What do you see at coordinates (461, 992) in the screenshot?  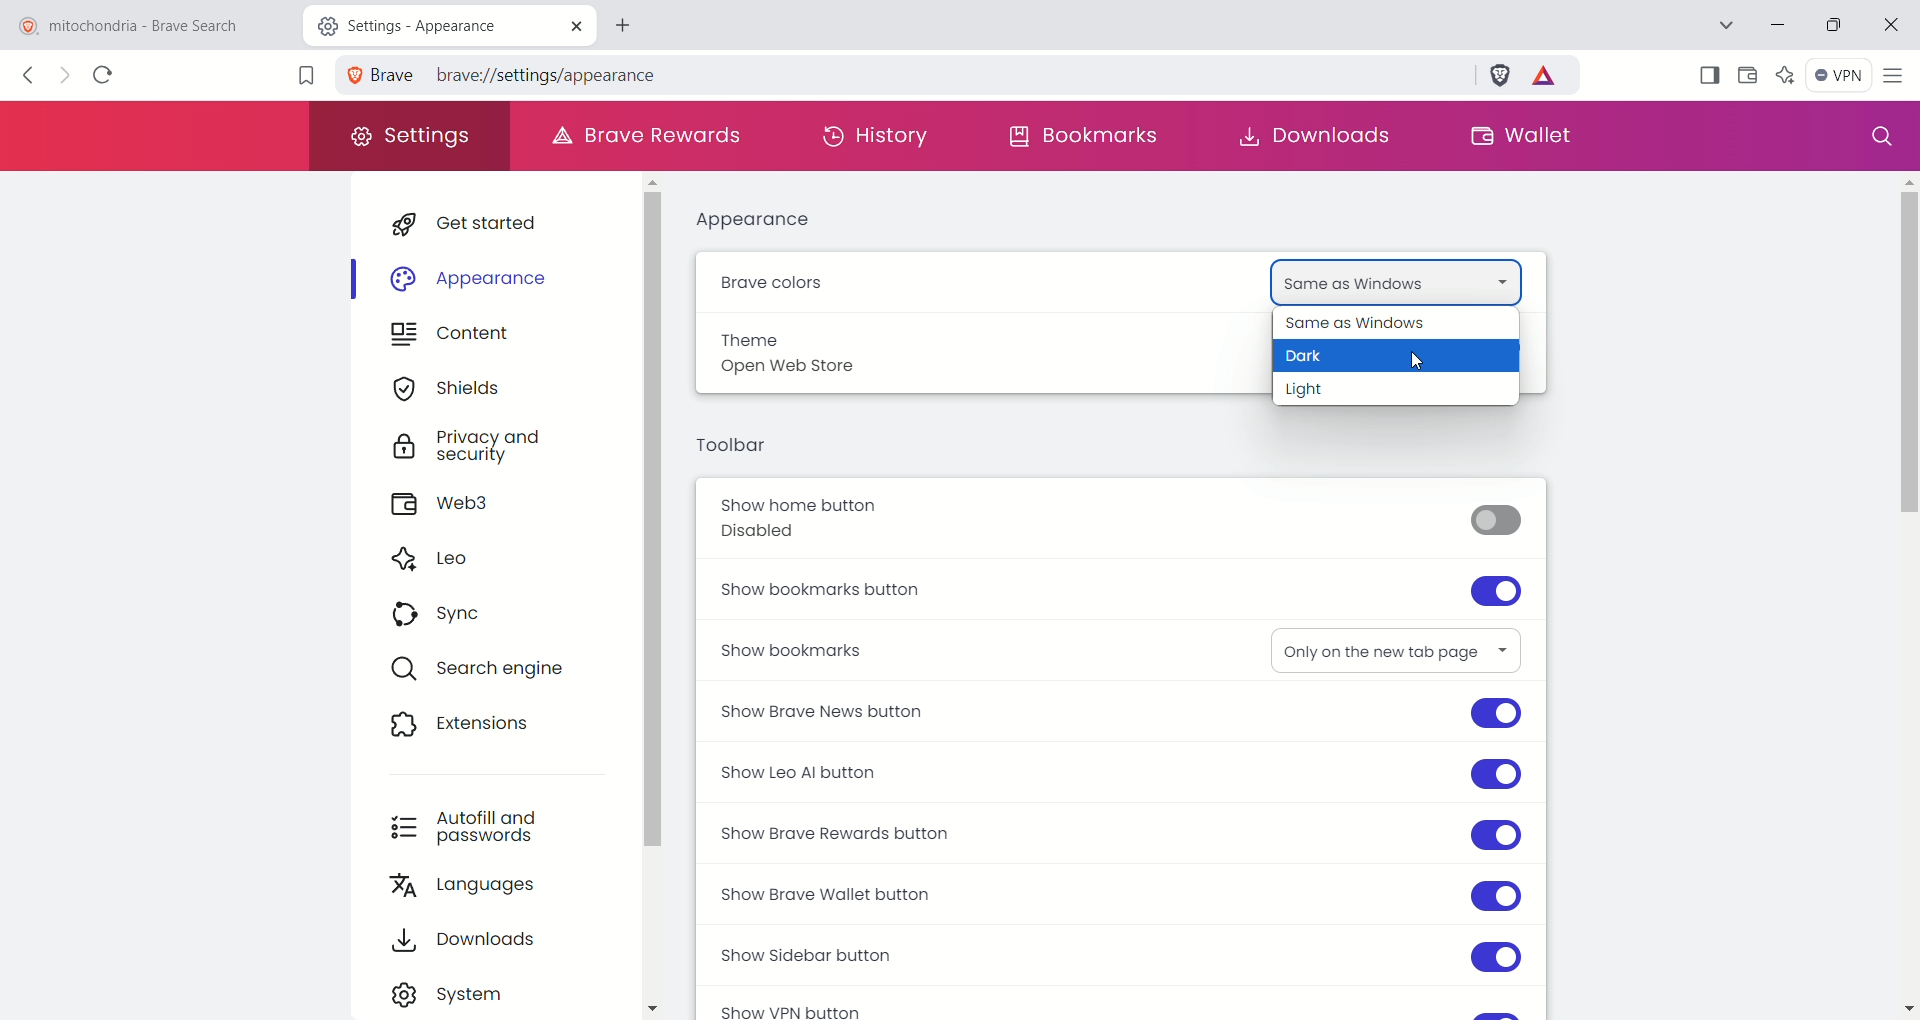 I see `system` at bounding box center [461, 992].